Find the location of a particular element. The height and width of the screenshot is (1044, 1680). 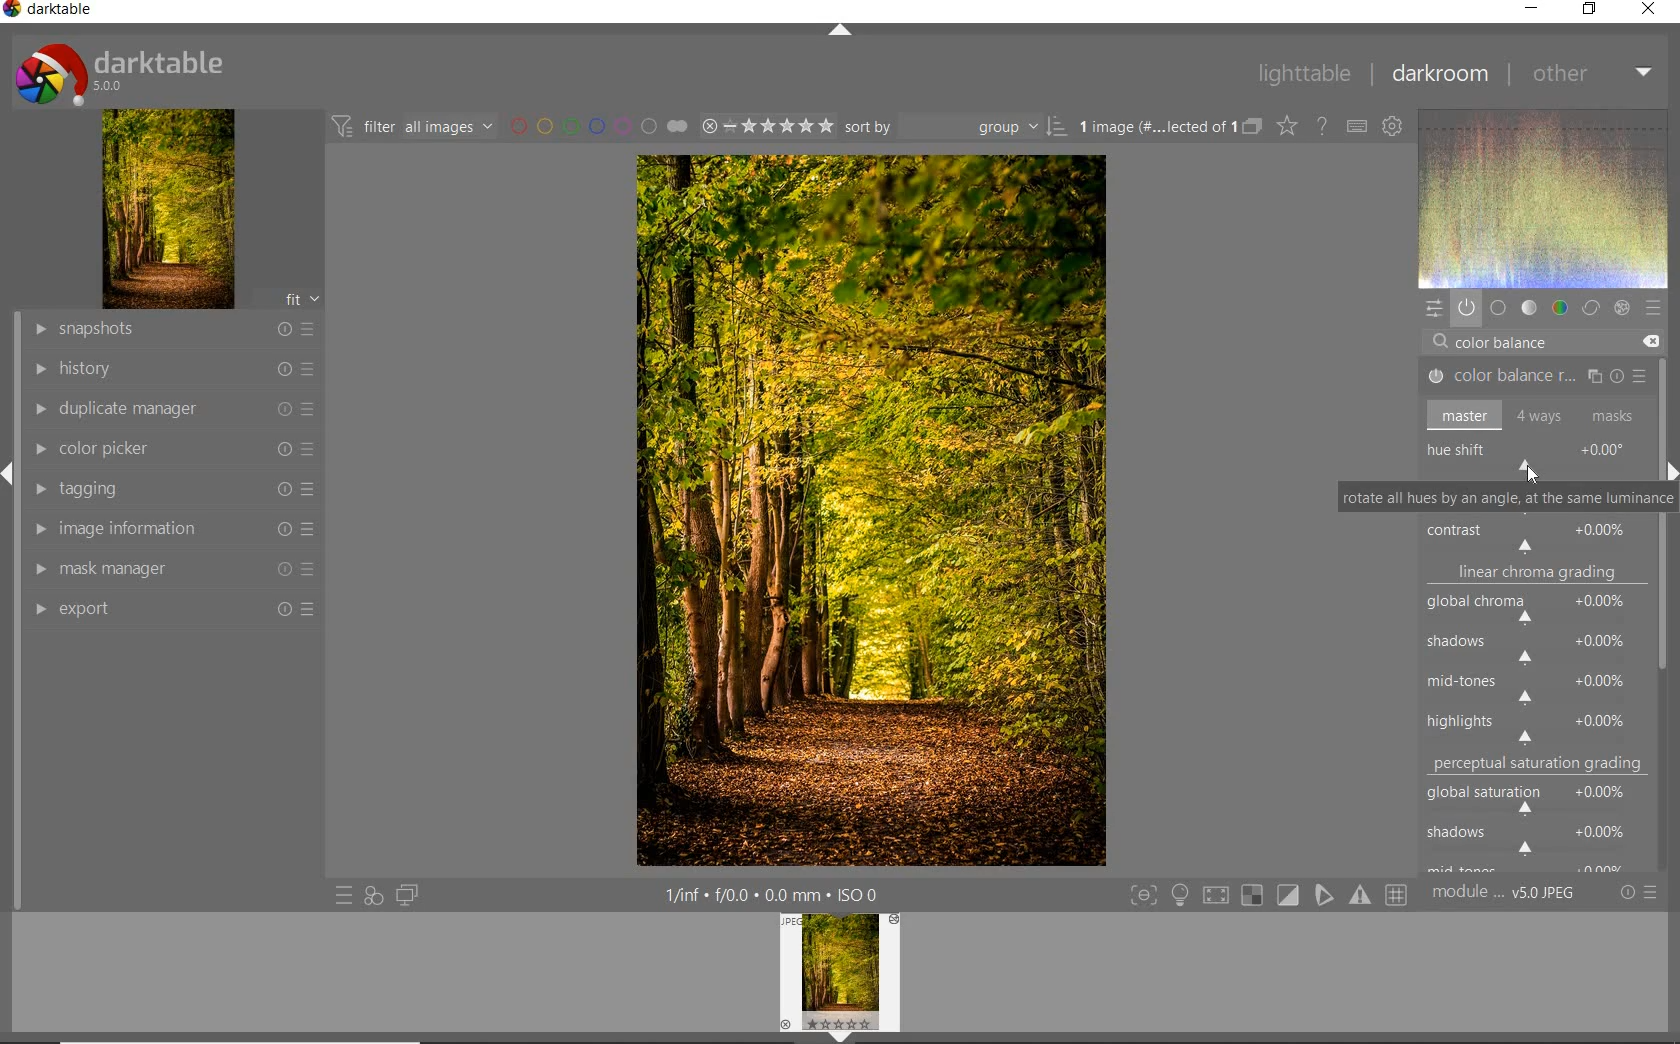

COLOR BALANCE RGB is located at coordinates (1531, 377).